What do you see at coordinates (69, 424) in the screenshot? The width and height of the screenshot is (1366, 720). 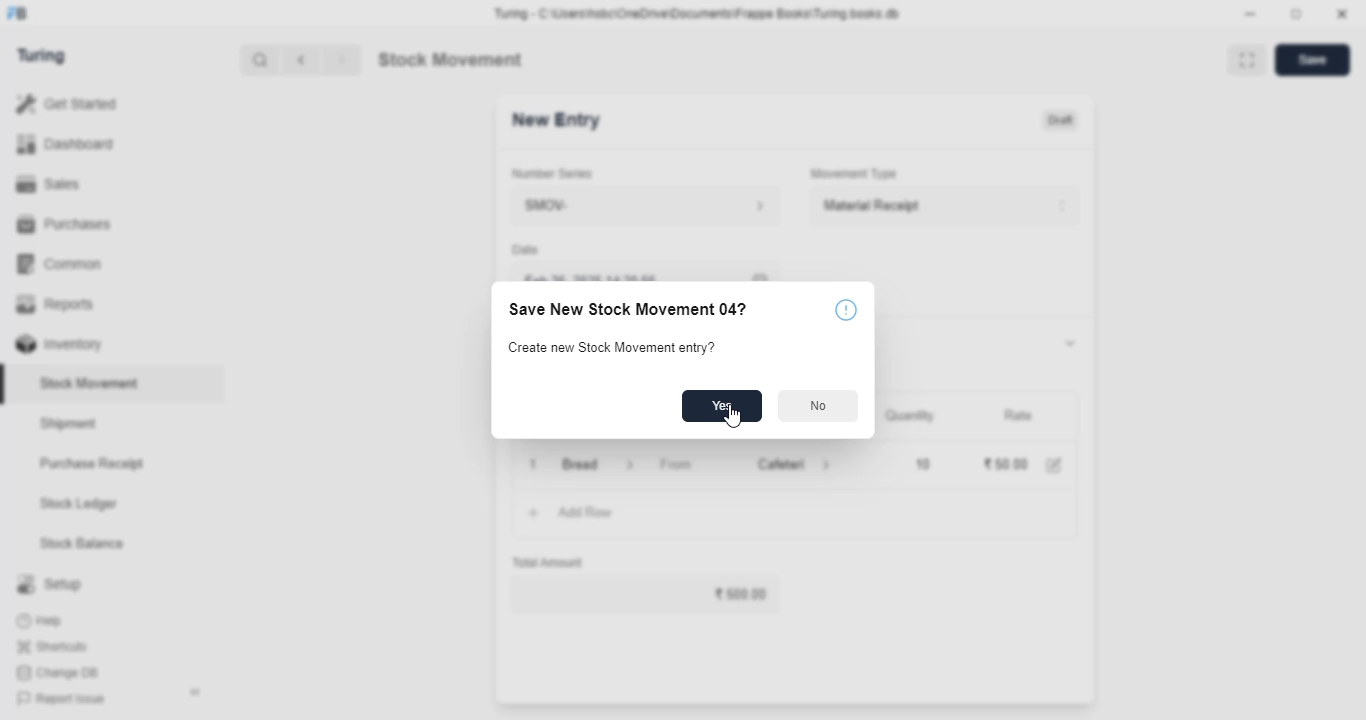 I see `shipment` at bounding box center [69, 424].